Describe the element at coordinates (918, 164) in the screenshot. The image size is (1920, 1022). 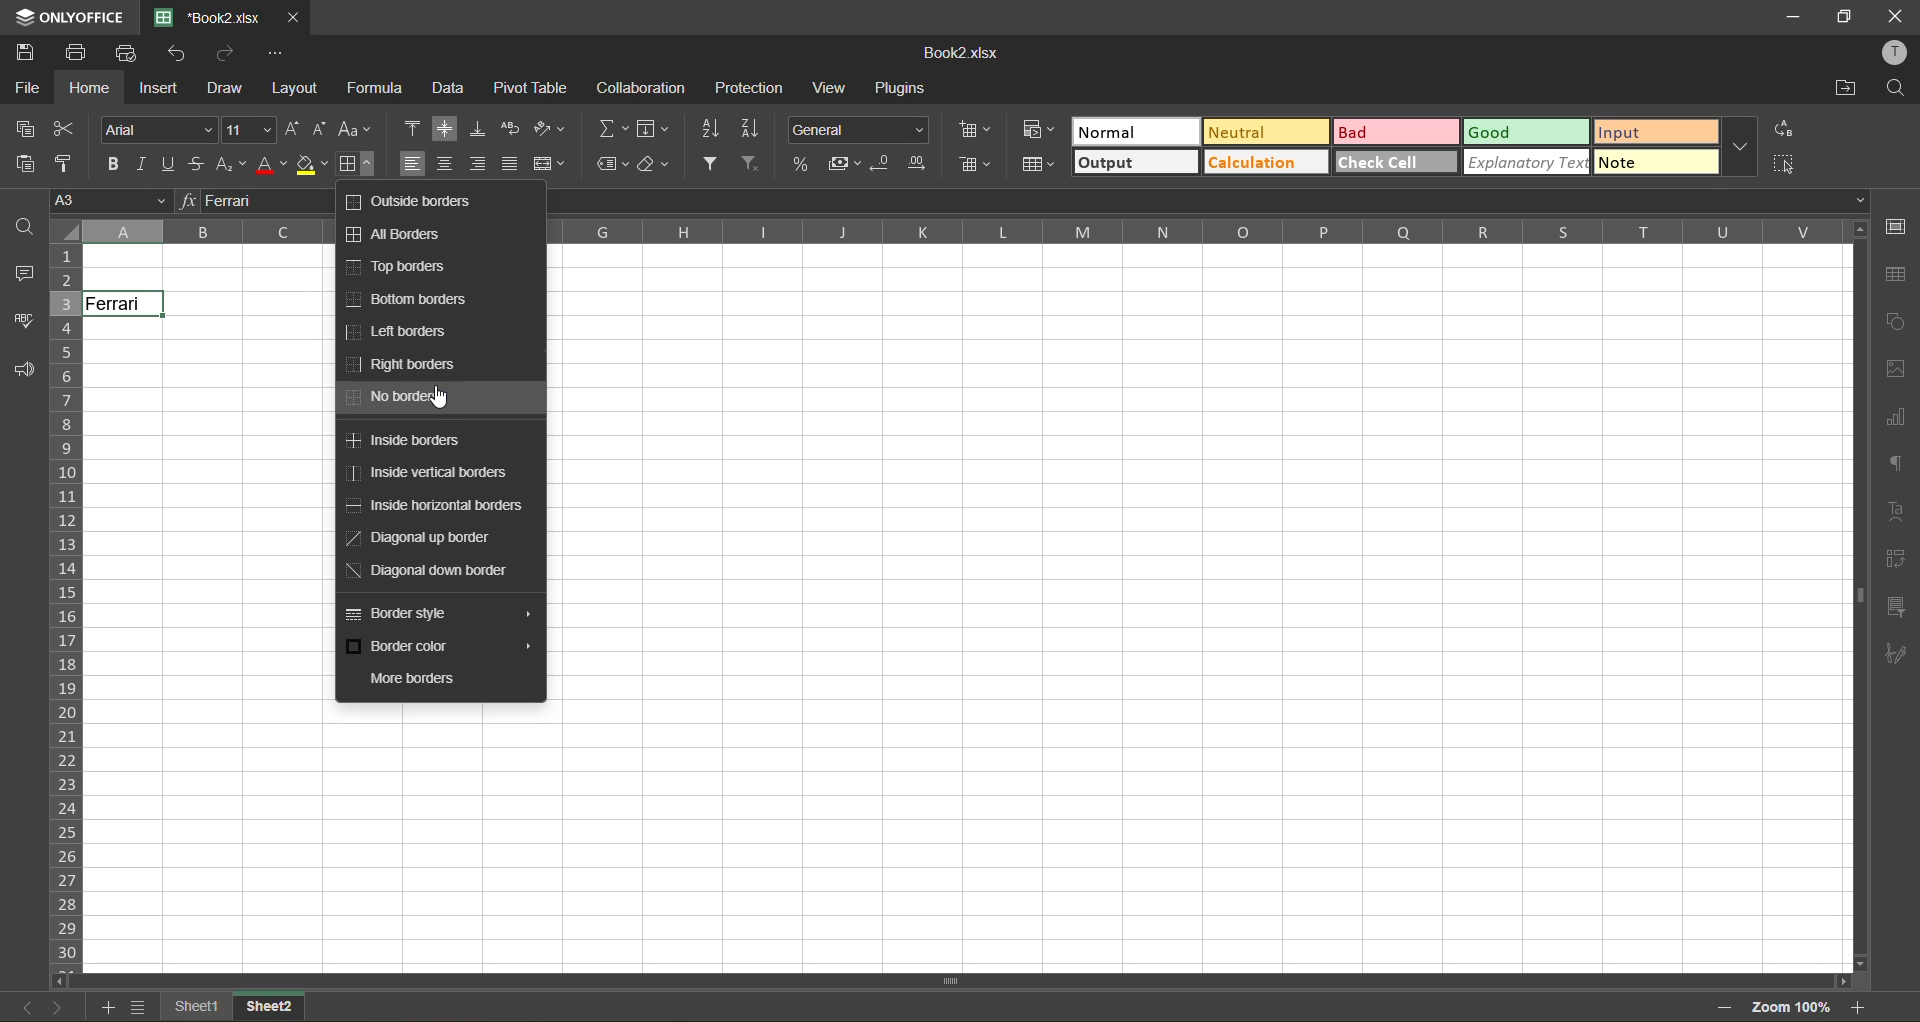
I see `increase decimal` at that location.